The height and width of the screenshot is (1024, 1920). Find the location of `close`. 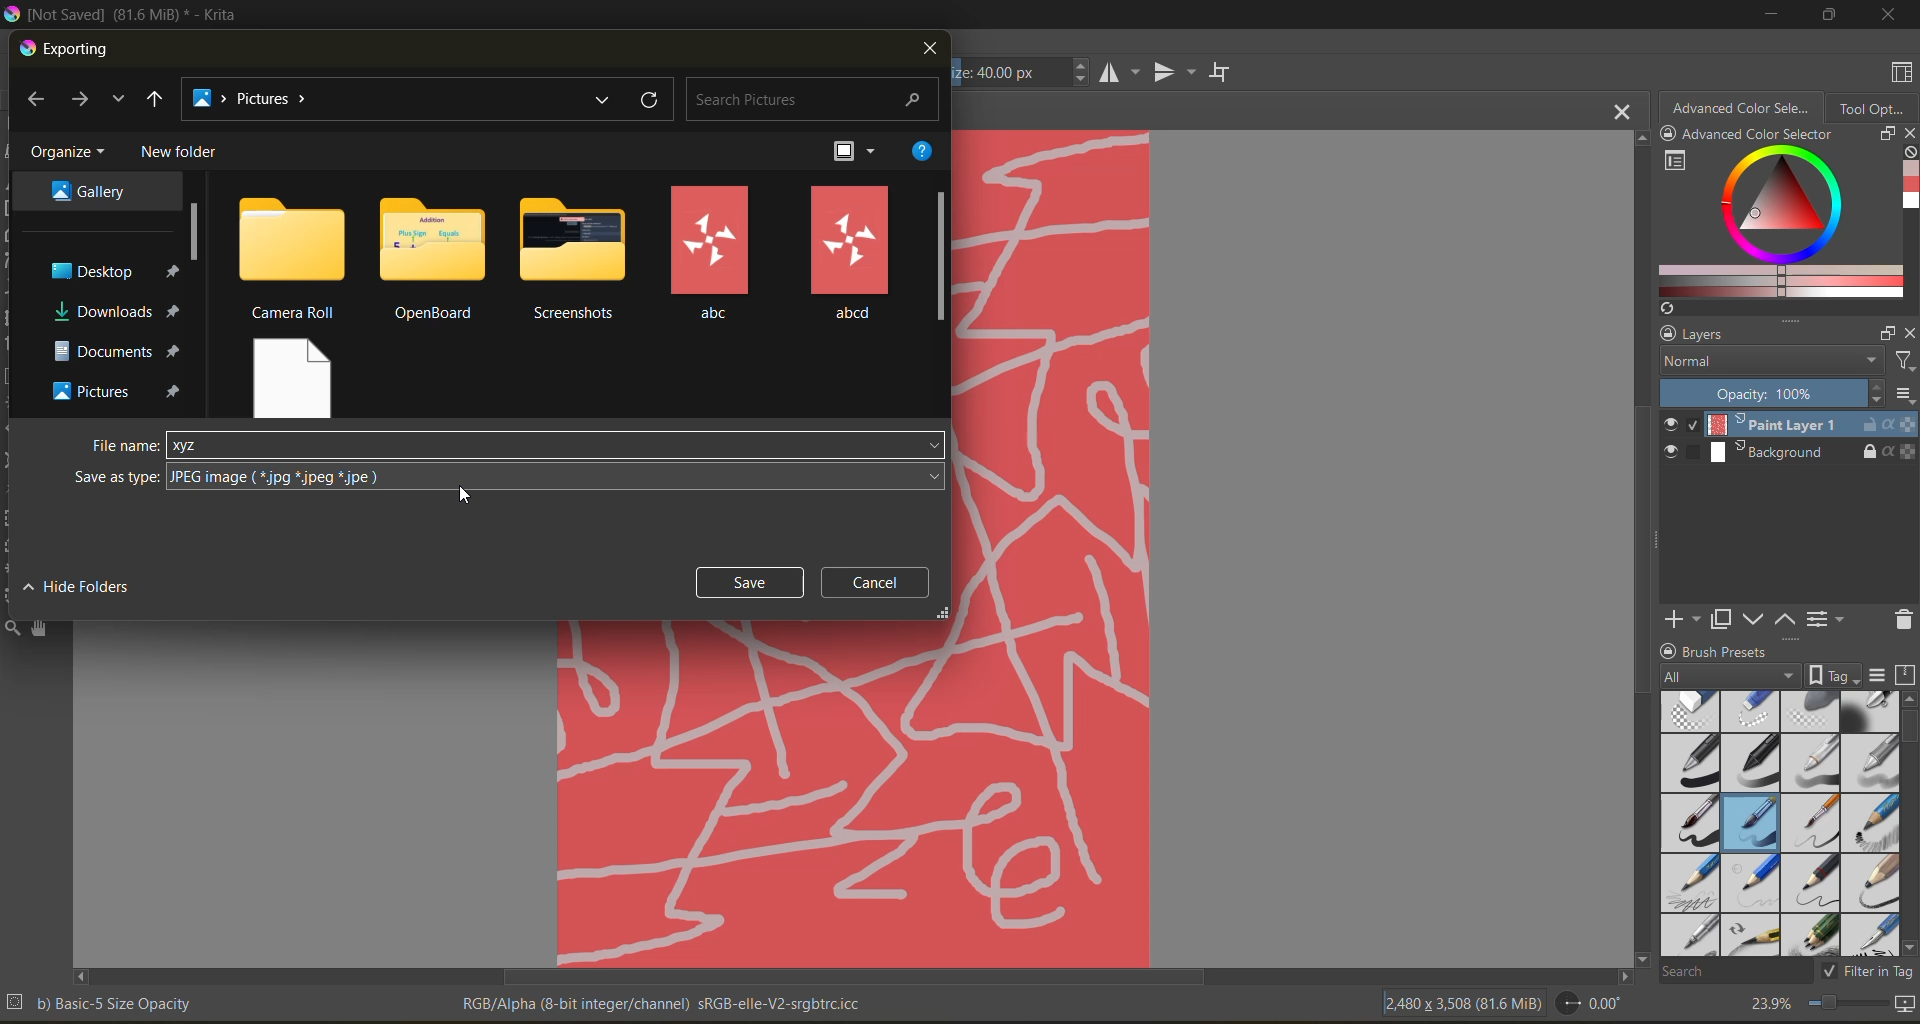

close is located at coordinates (928, 50).